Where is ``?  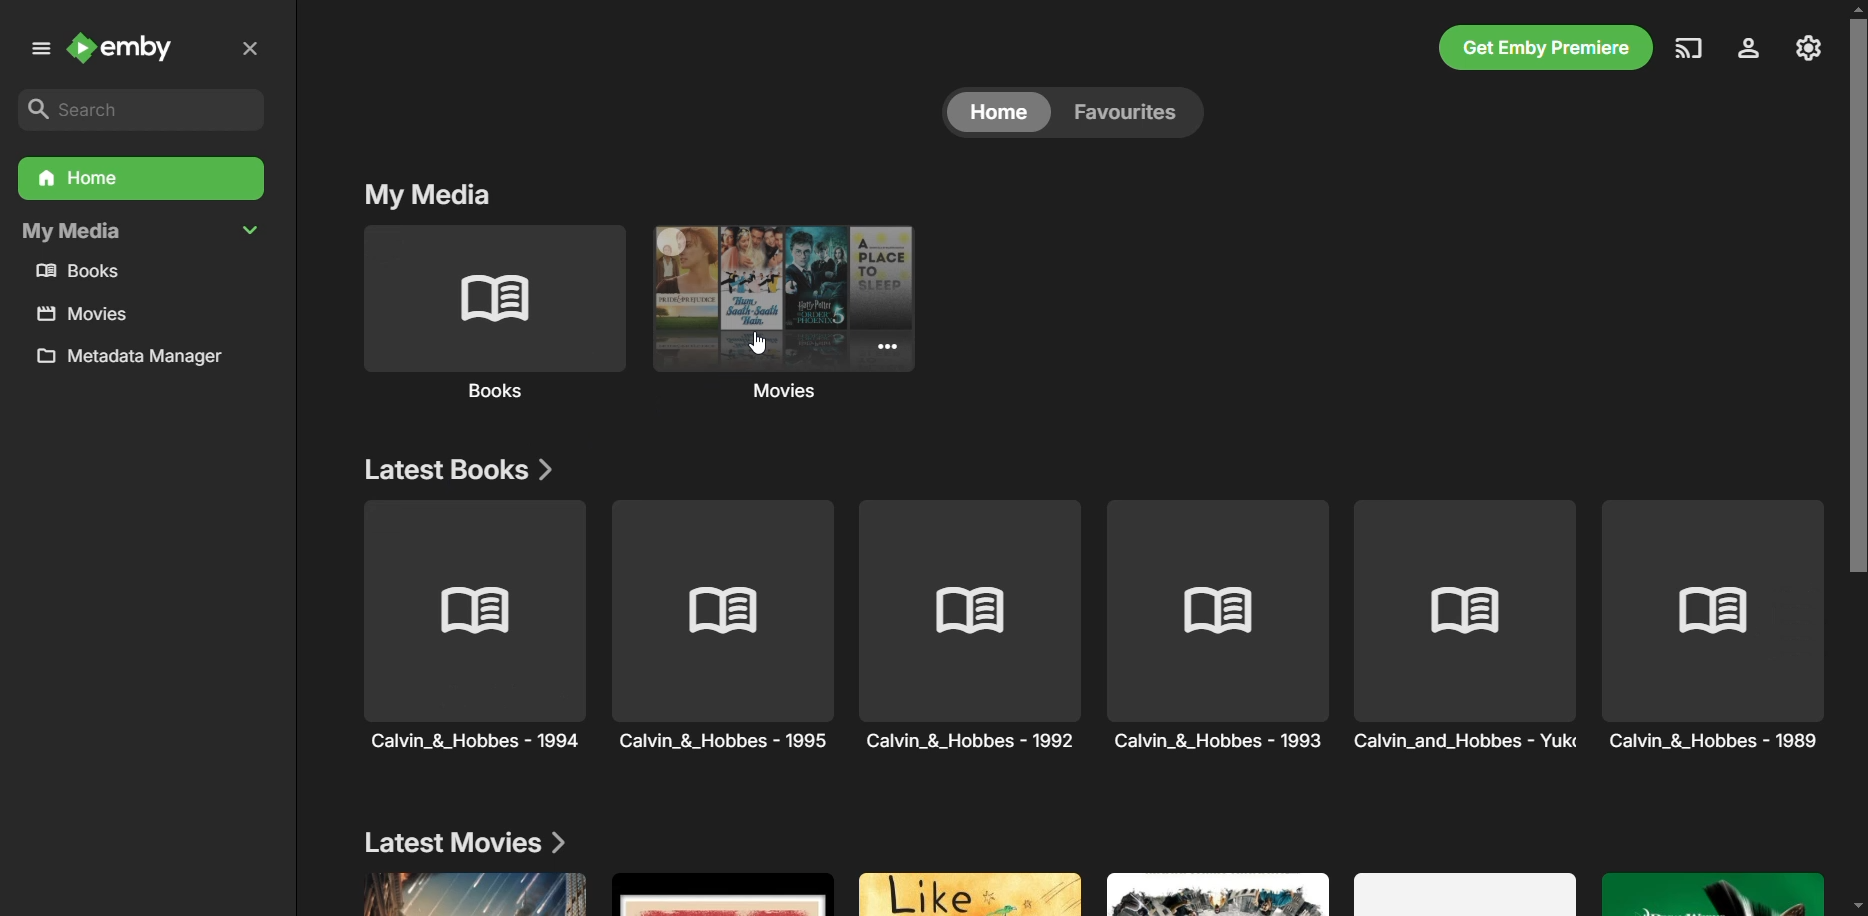
 is located at coordinates (968, 624).